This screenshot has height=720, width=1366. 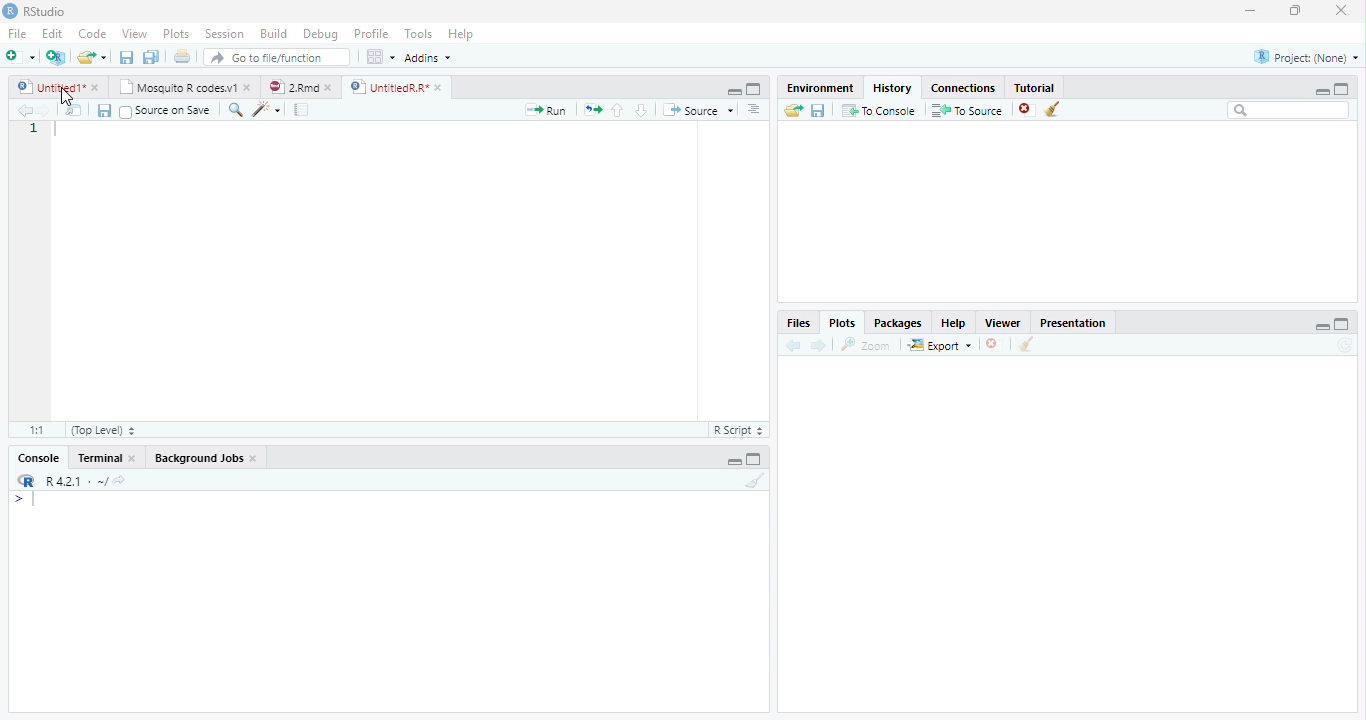 What do you see at coordinates (1322, 328) in the screenshot?
I see `Minimize` at bounding box center [1322, 328].